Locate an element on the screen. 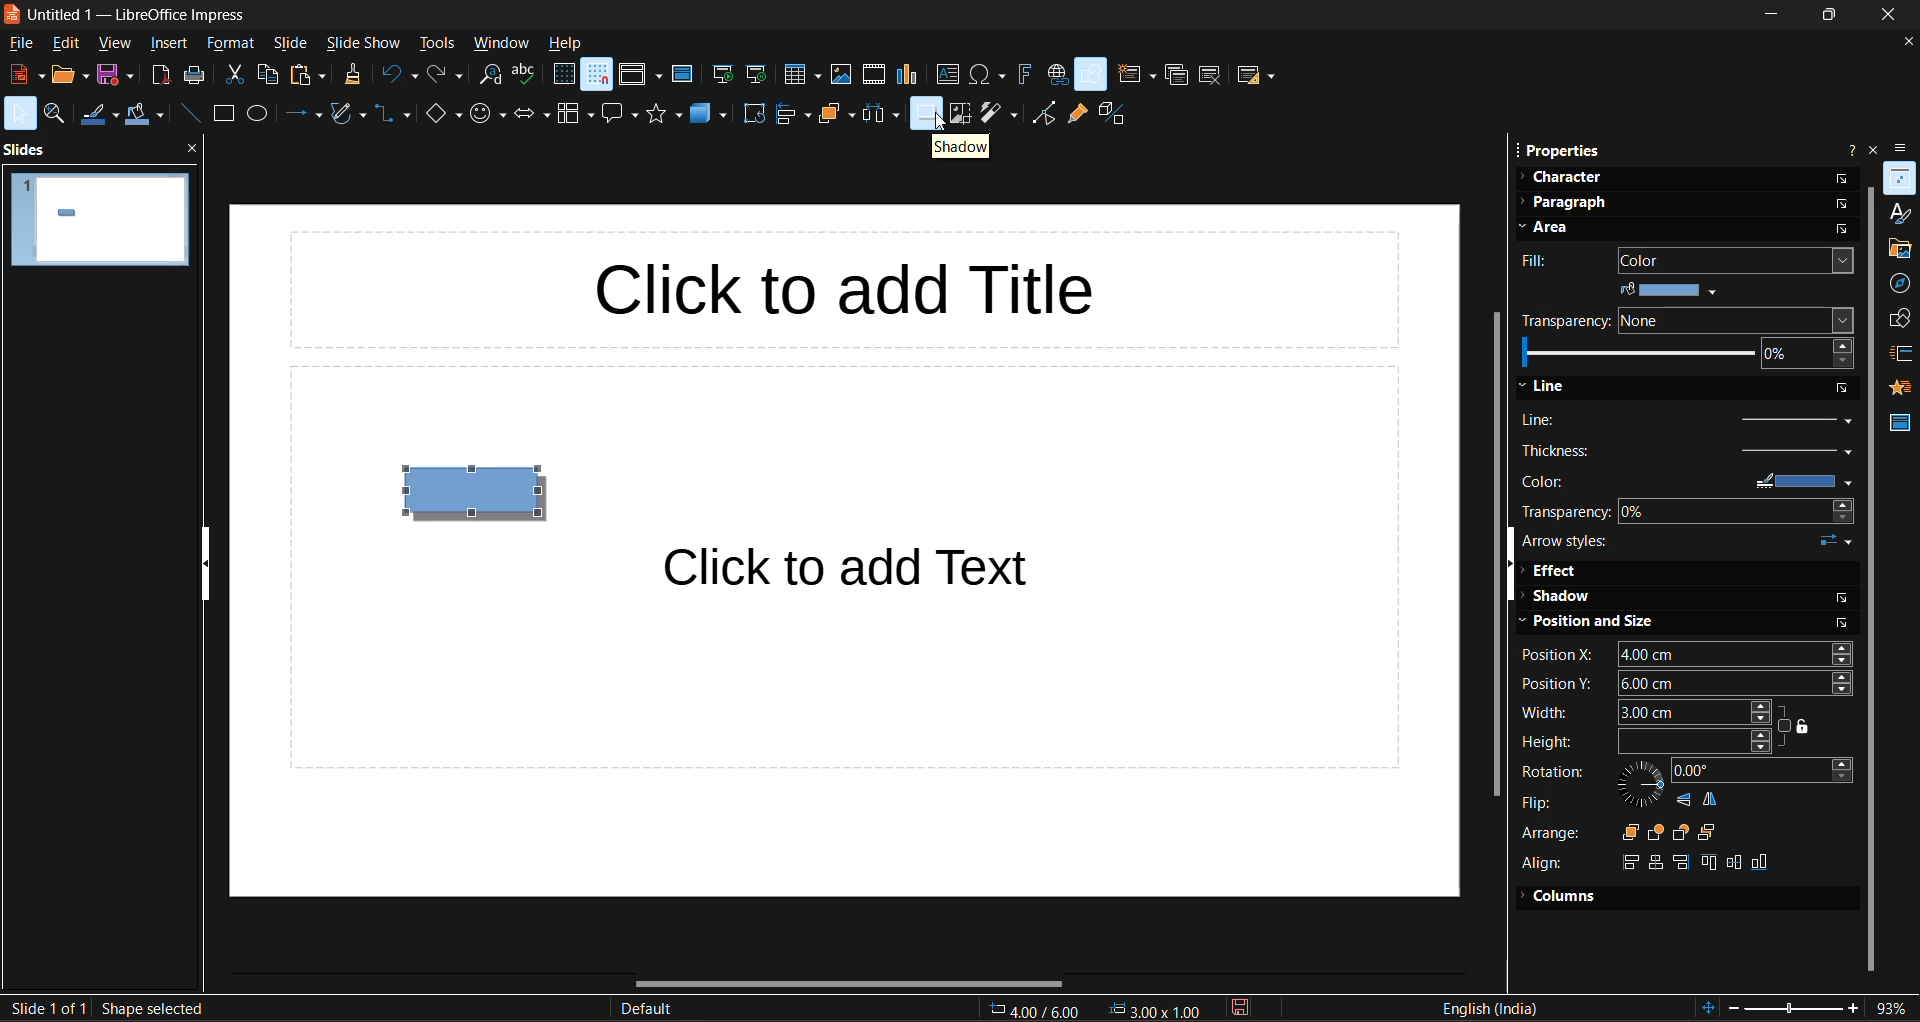 The width and height of the screenshot is (1920, 1022). callout shapes is located at coordinates (620, 117).